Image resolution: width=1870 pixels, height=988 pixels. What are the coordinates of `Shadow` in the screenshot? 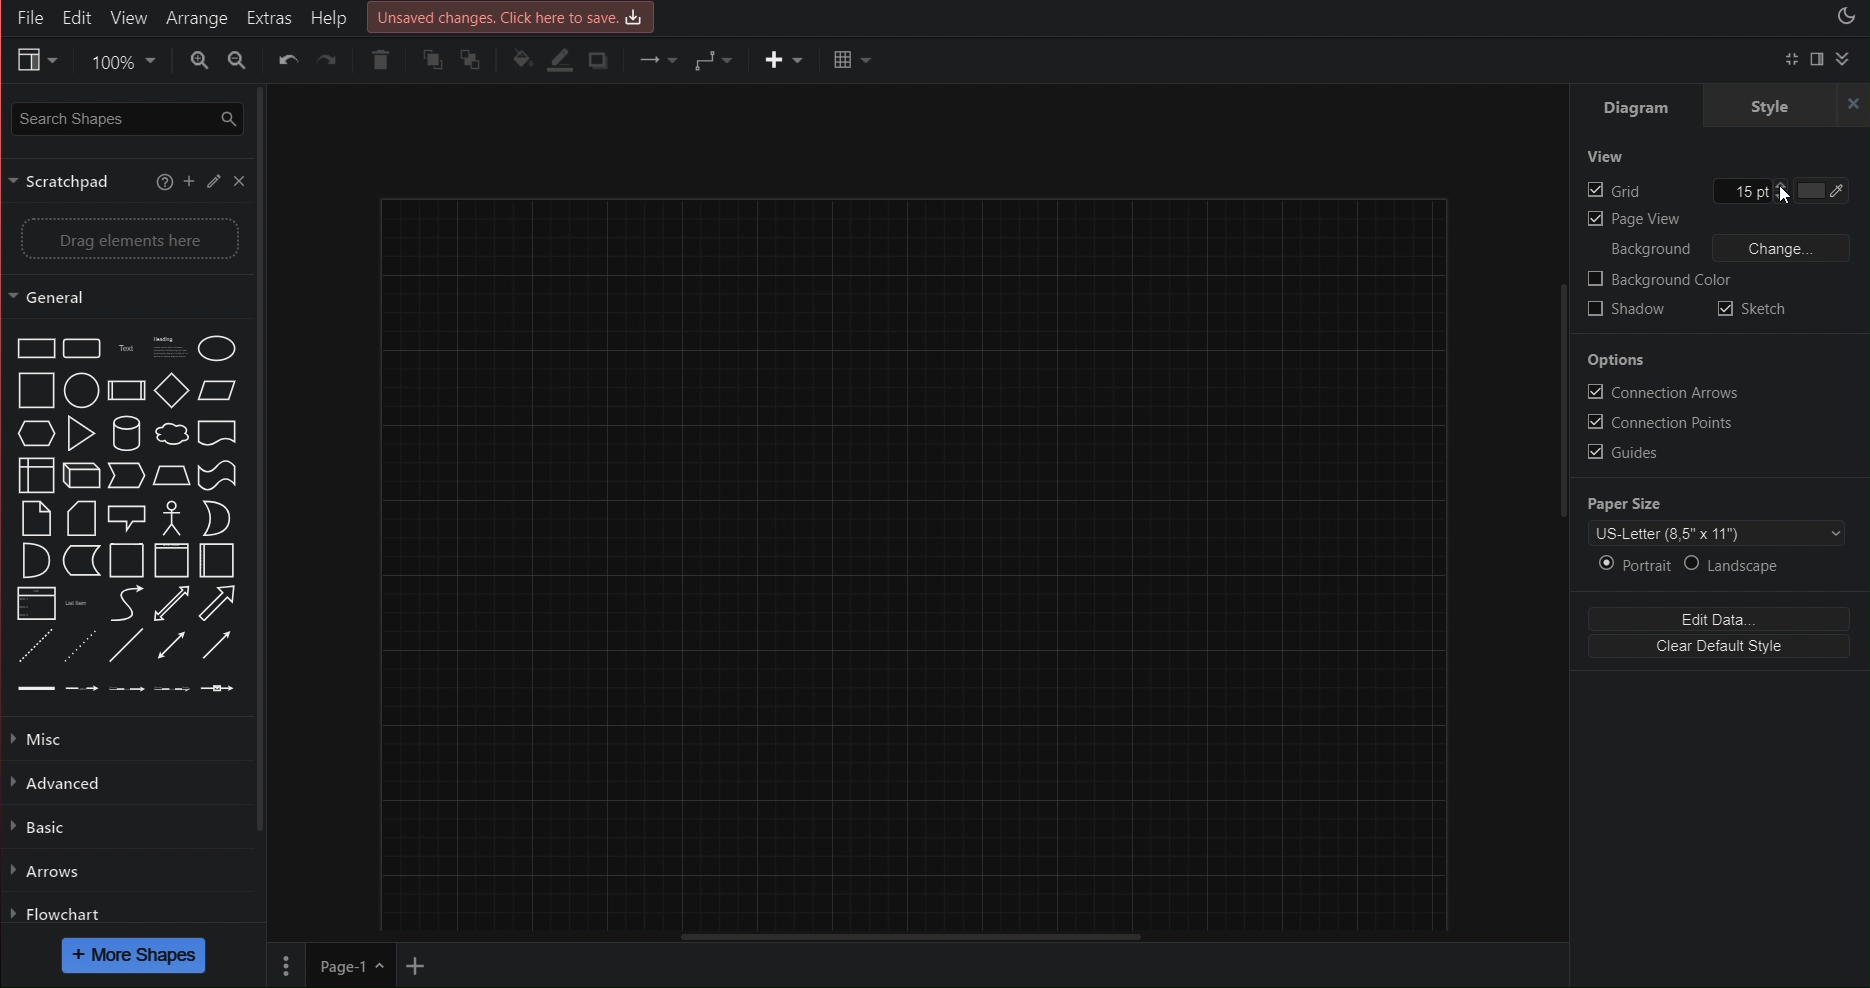 It's located at (1624, 313).